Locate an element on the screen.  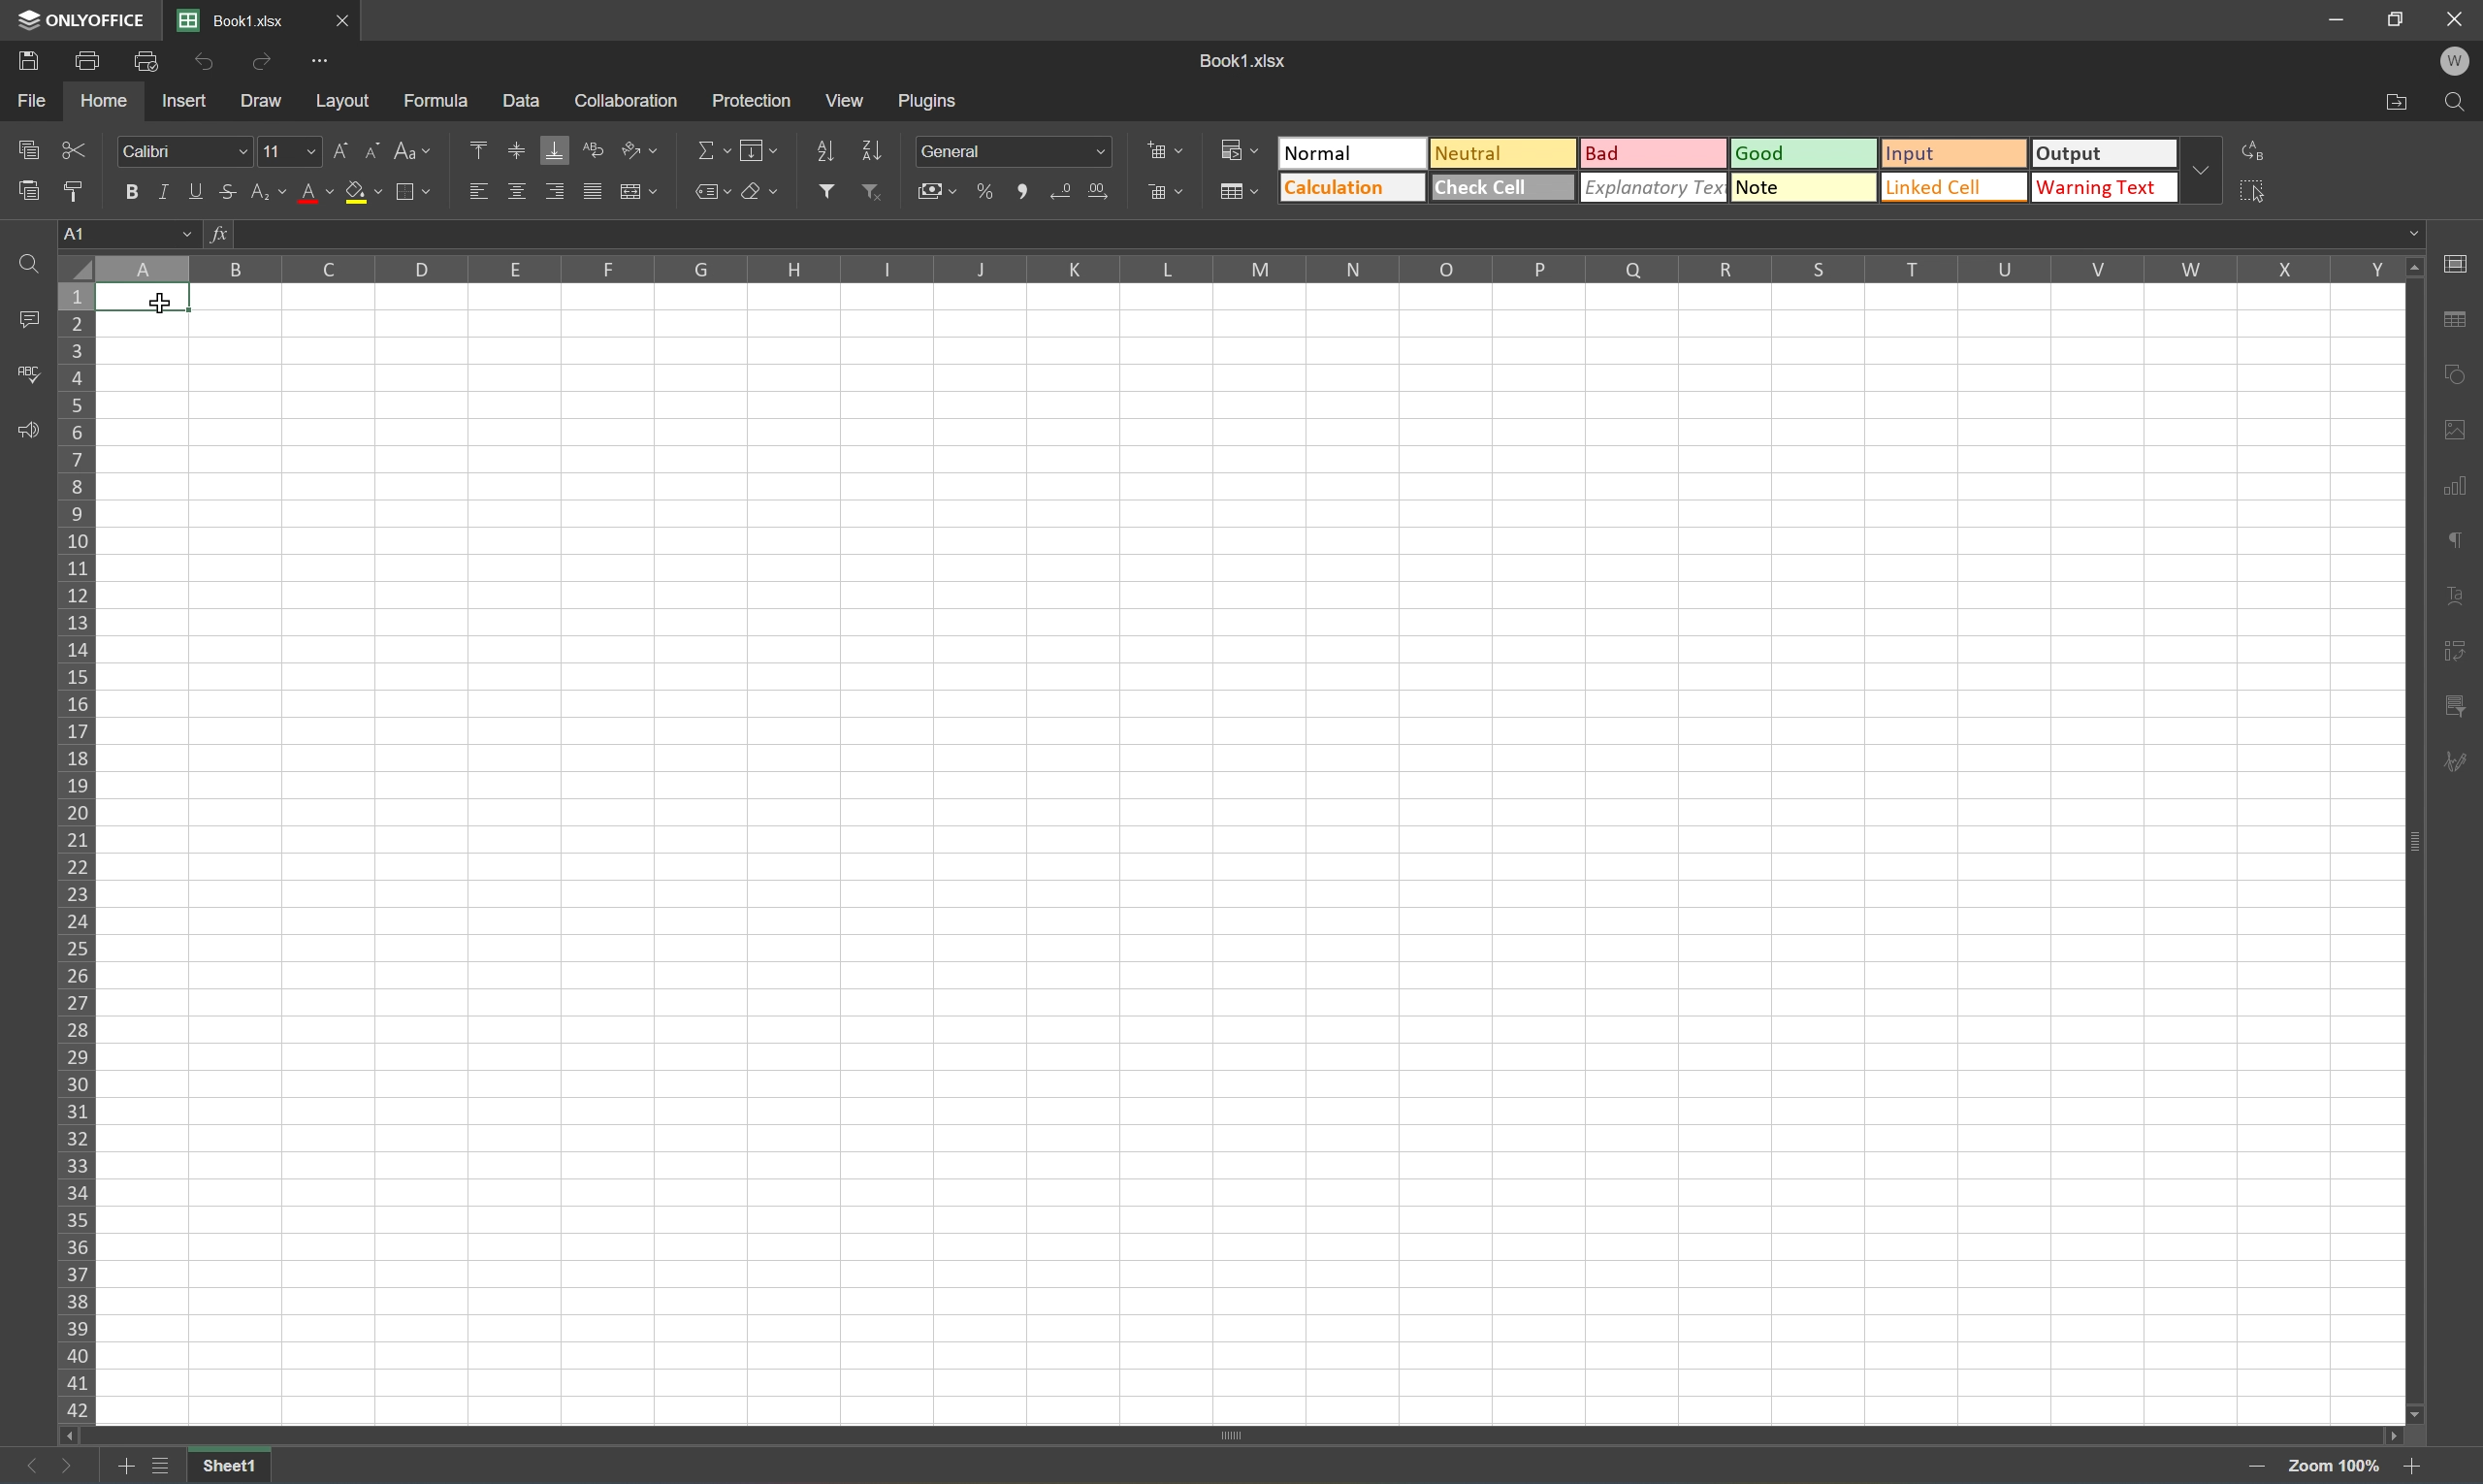
Cut is located at coordinates (74, 149).